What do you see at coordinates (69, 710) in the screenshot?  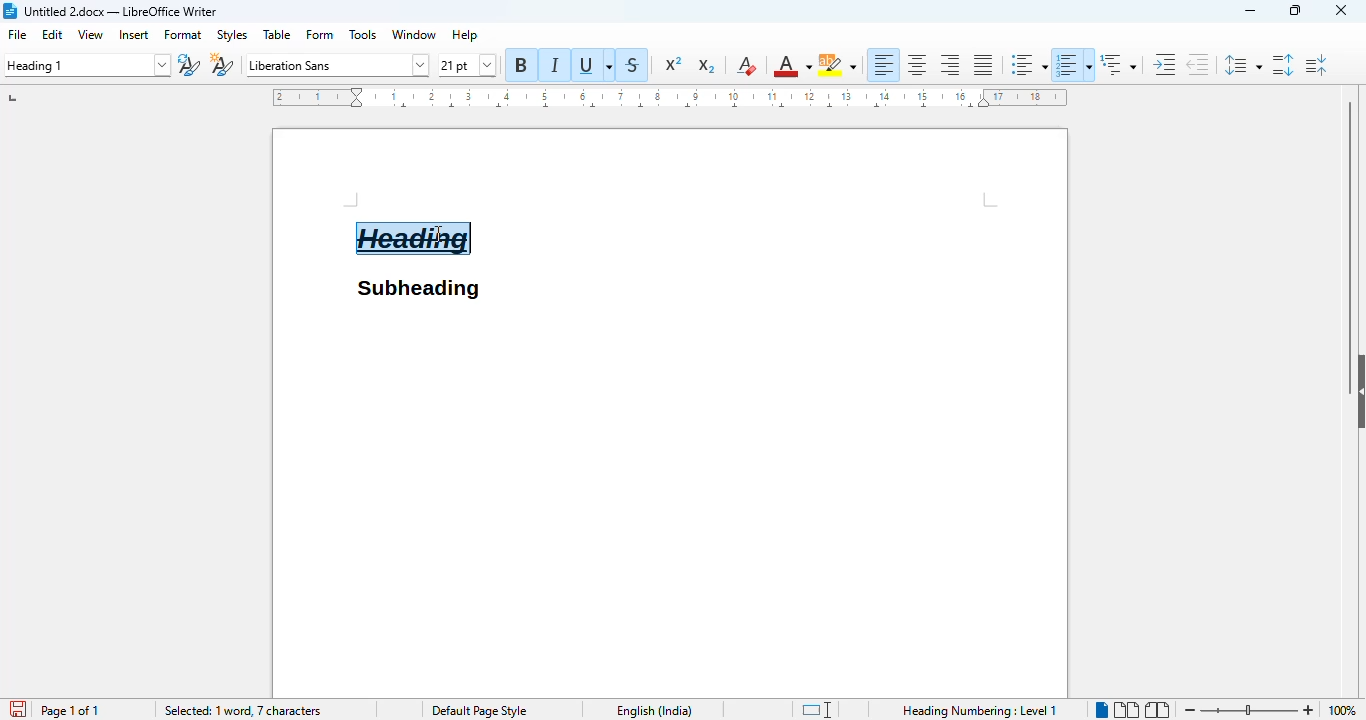 I see `page 1 of 1` at bounding box center [69, 710].